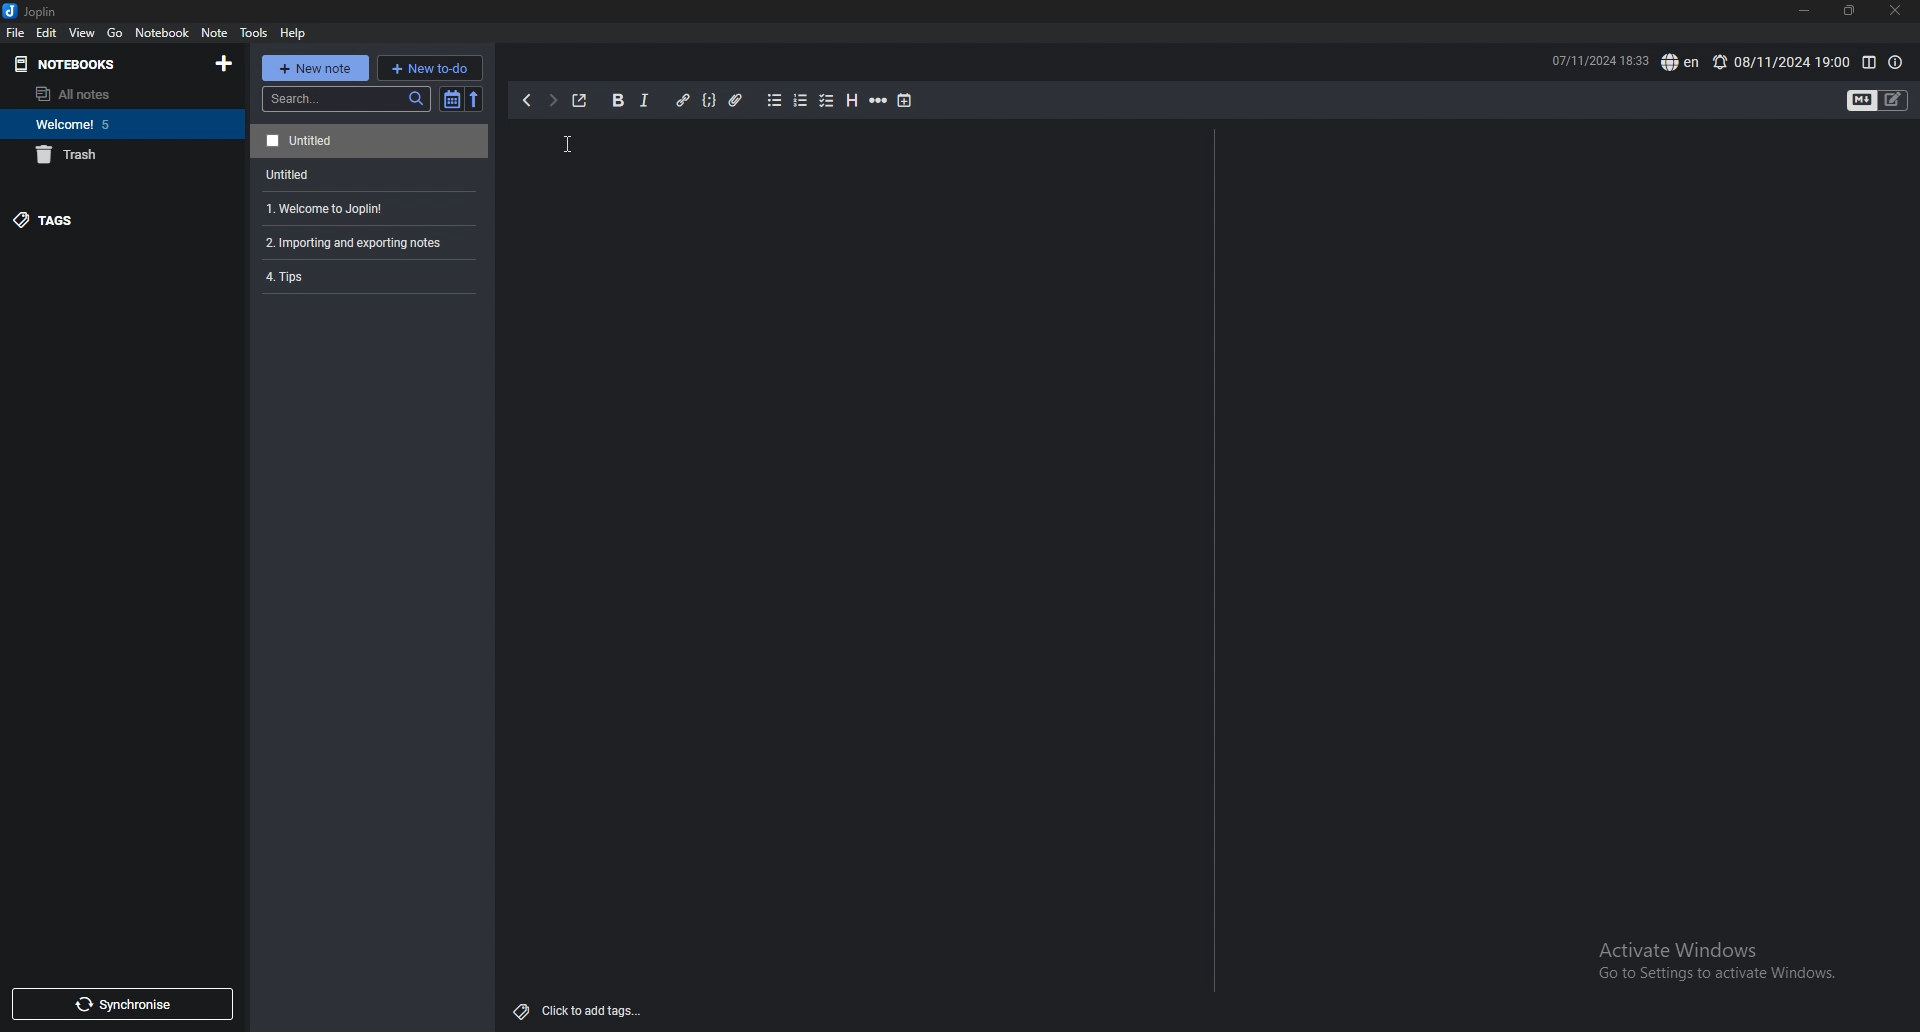  I want to click on edit, so click(47, 32).